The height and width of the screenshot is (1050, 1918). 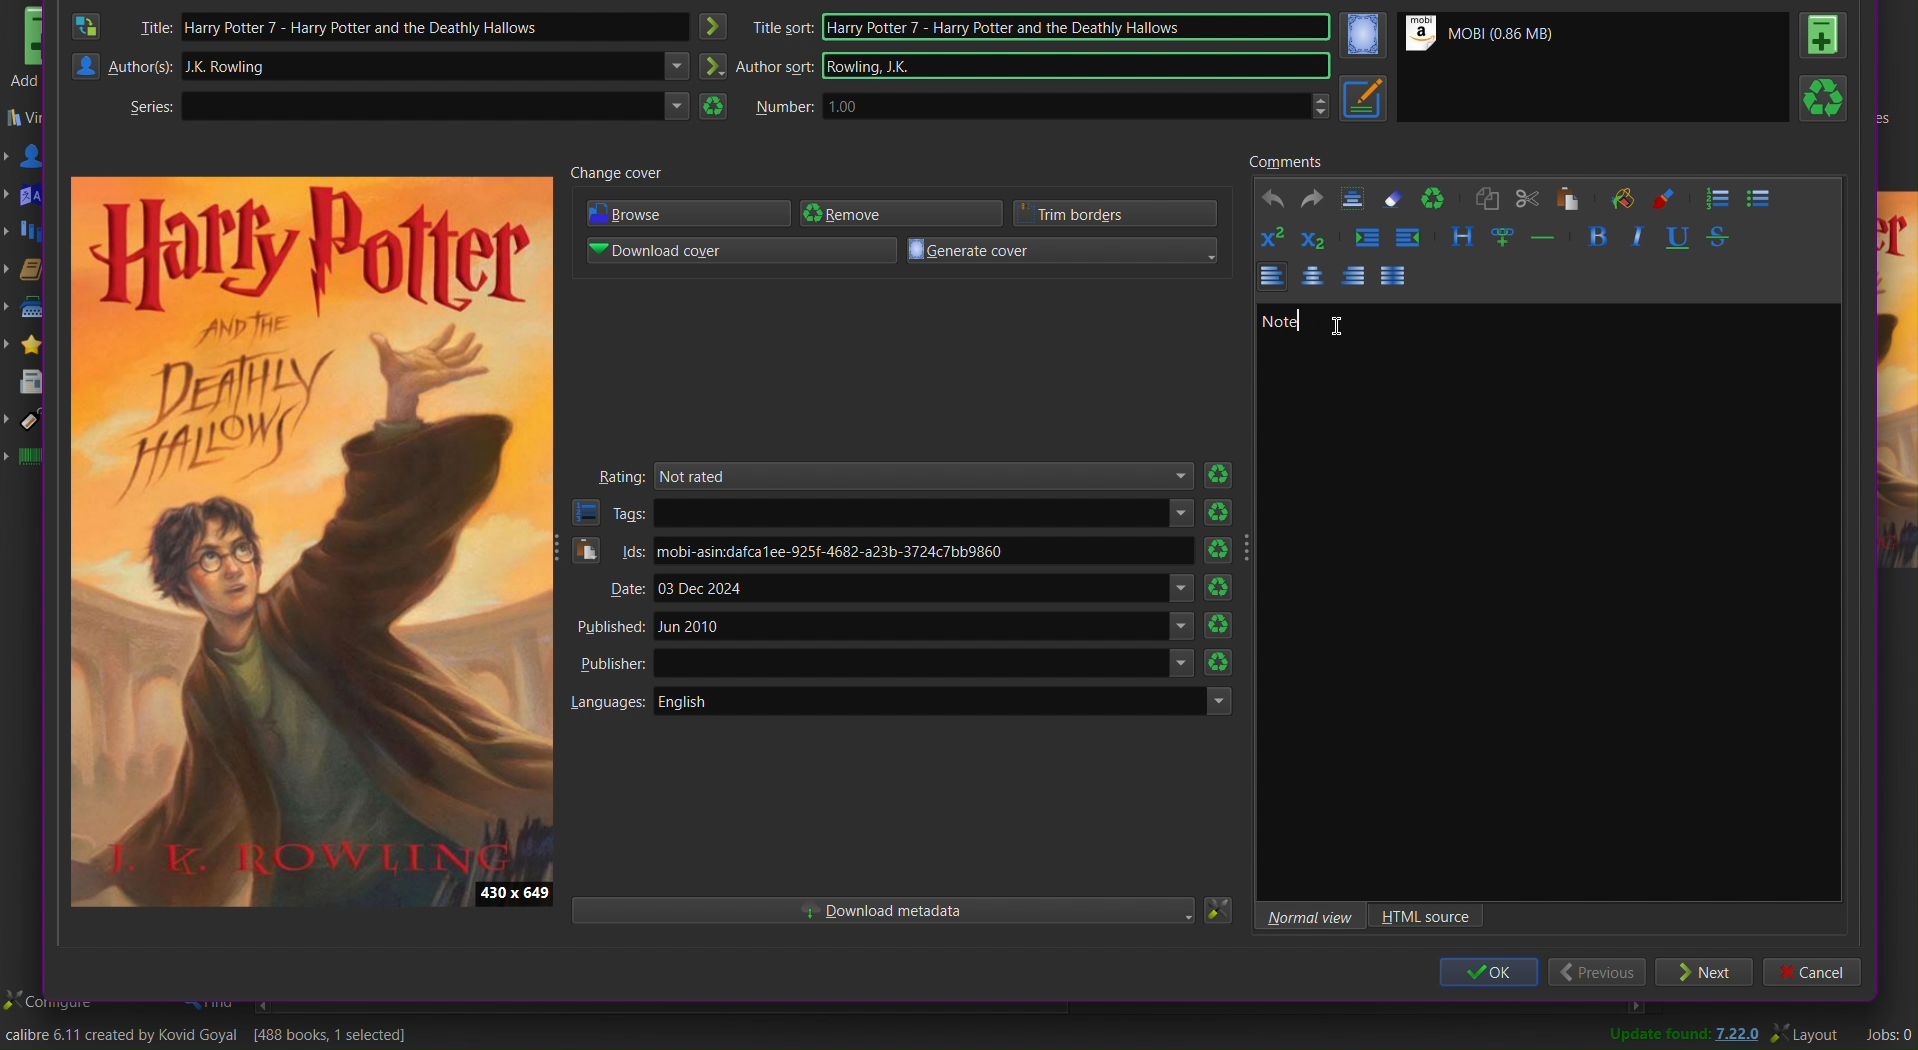 I want to click on Tags, so click(x=28, y=422).